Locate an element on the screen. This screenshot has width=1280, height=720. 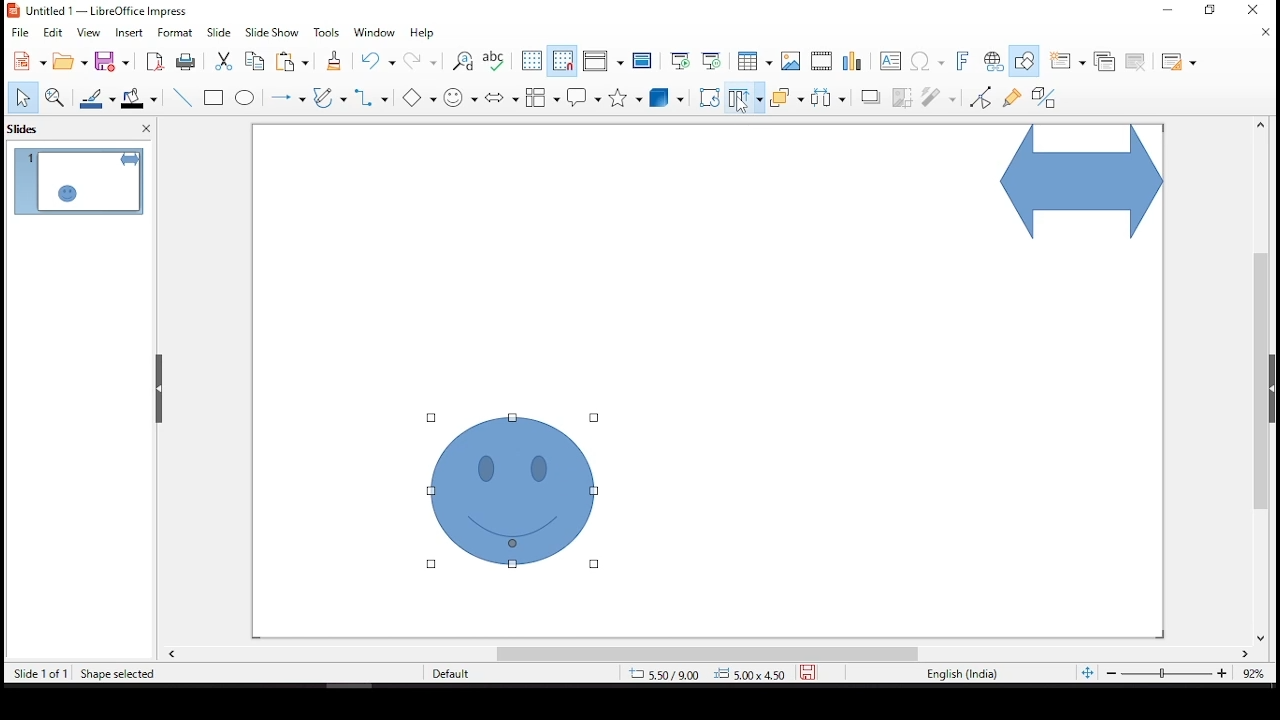
window is located at coordinates (378, 33).